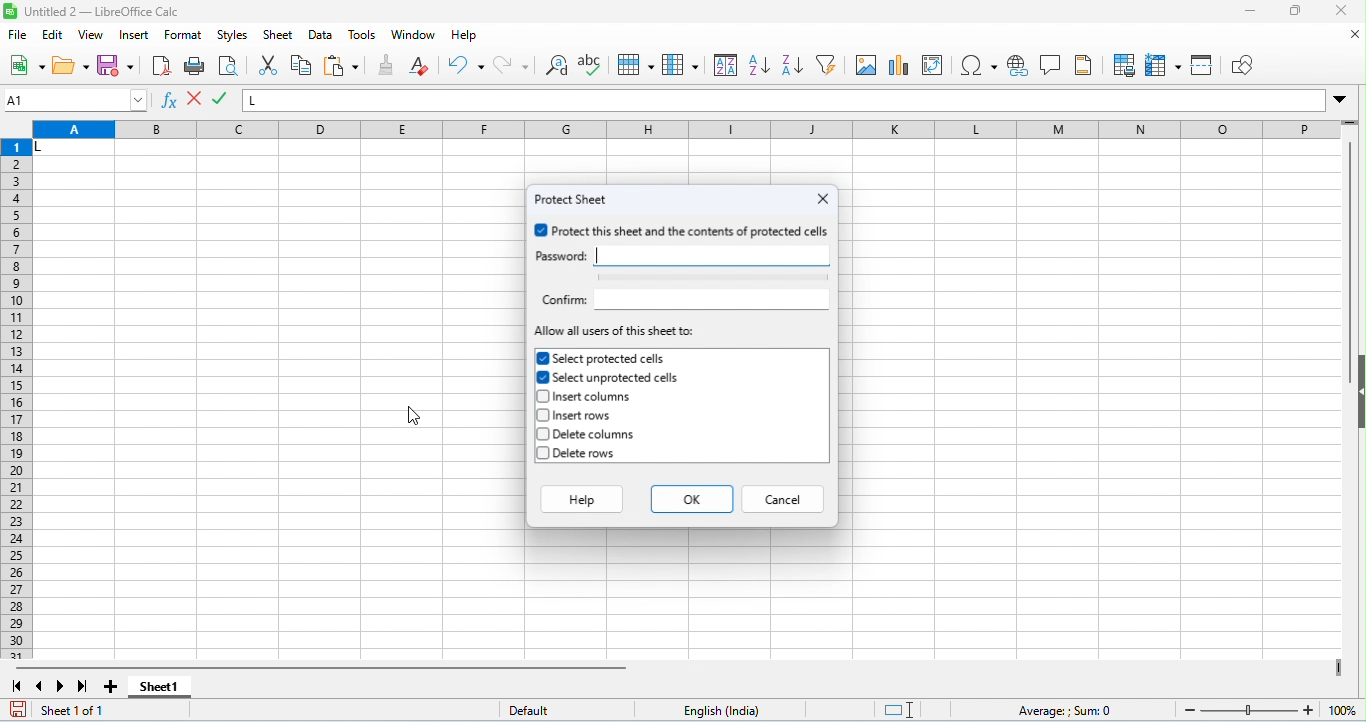  What do you see at coordinates (635, 65) in the screenshot?
I see `row` at bounding box center [635, 65].